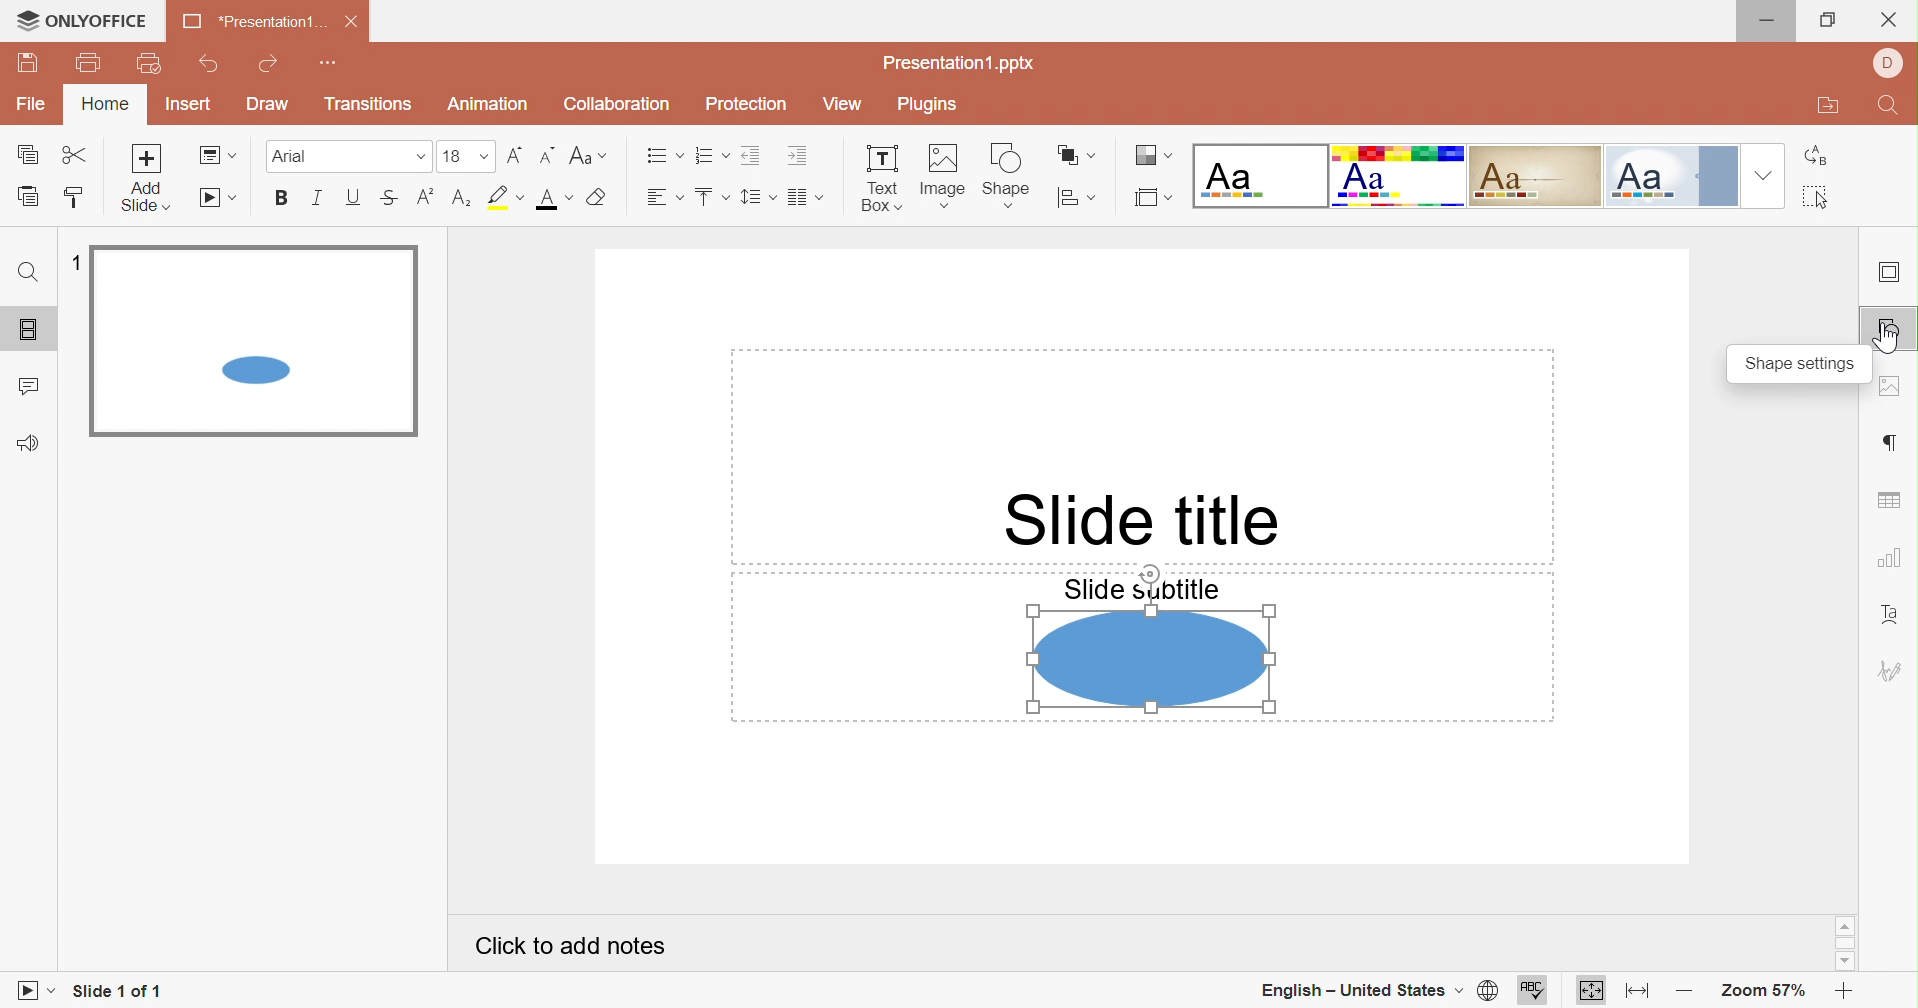  What do you see at coordinates (709, 197) in the screenshot?
I see `Vertical align` at bounding box center [709, 197].